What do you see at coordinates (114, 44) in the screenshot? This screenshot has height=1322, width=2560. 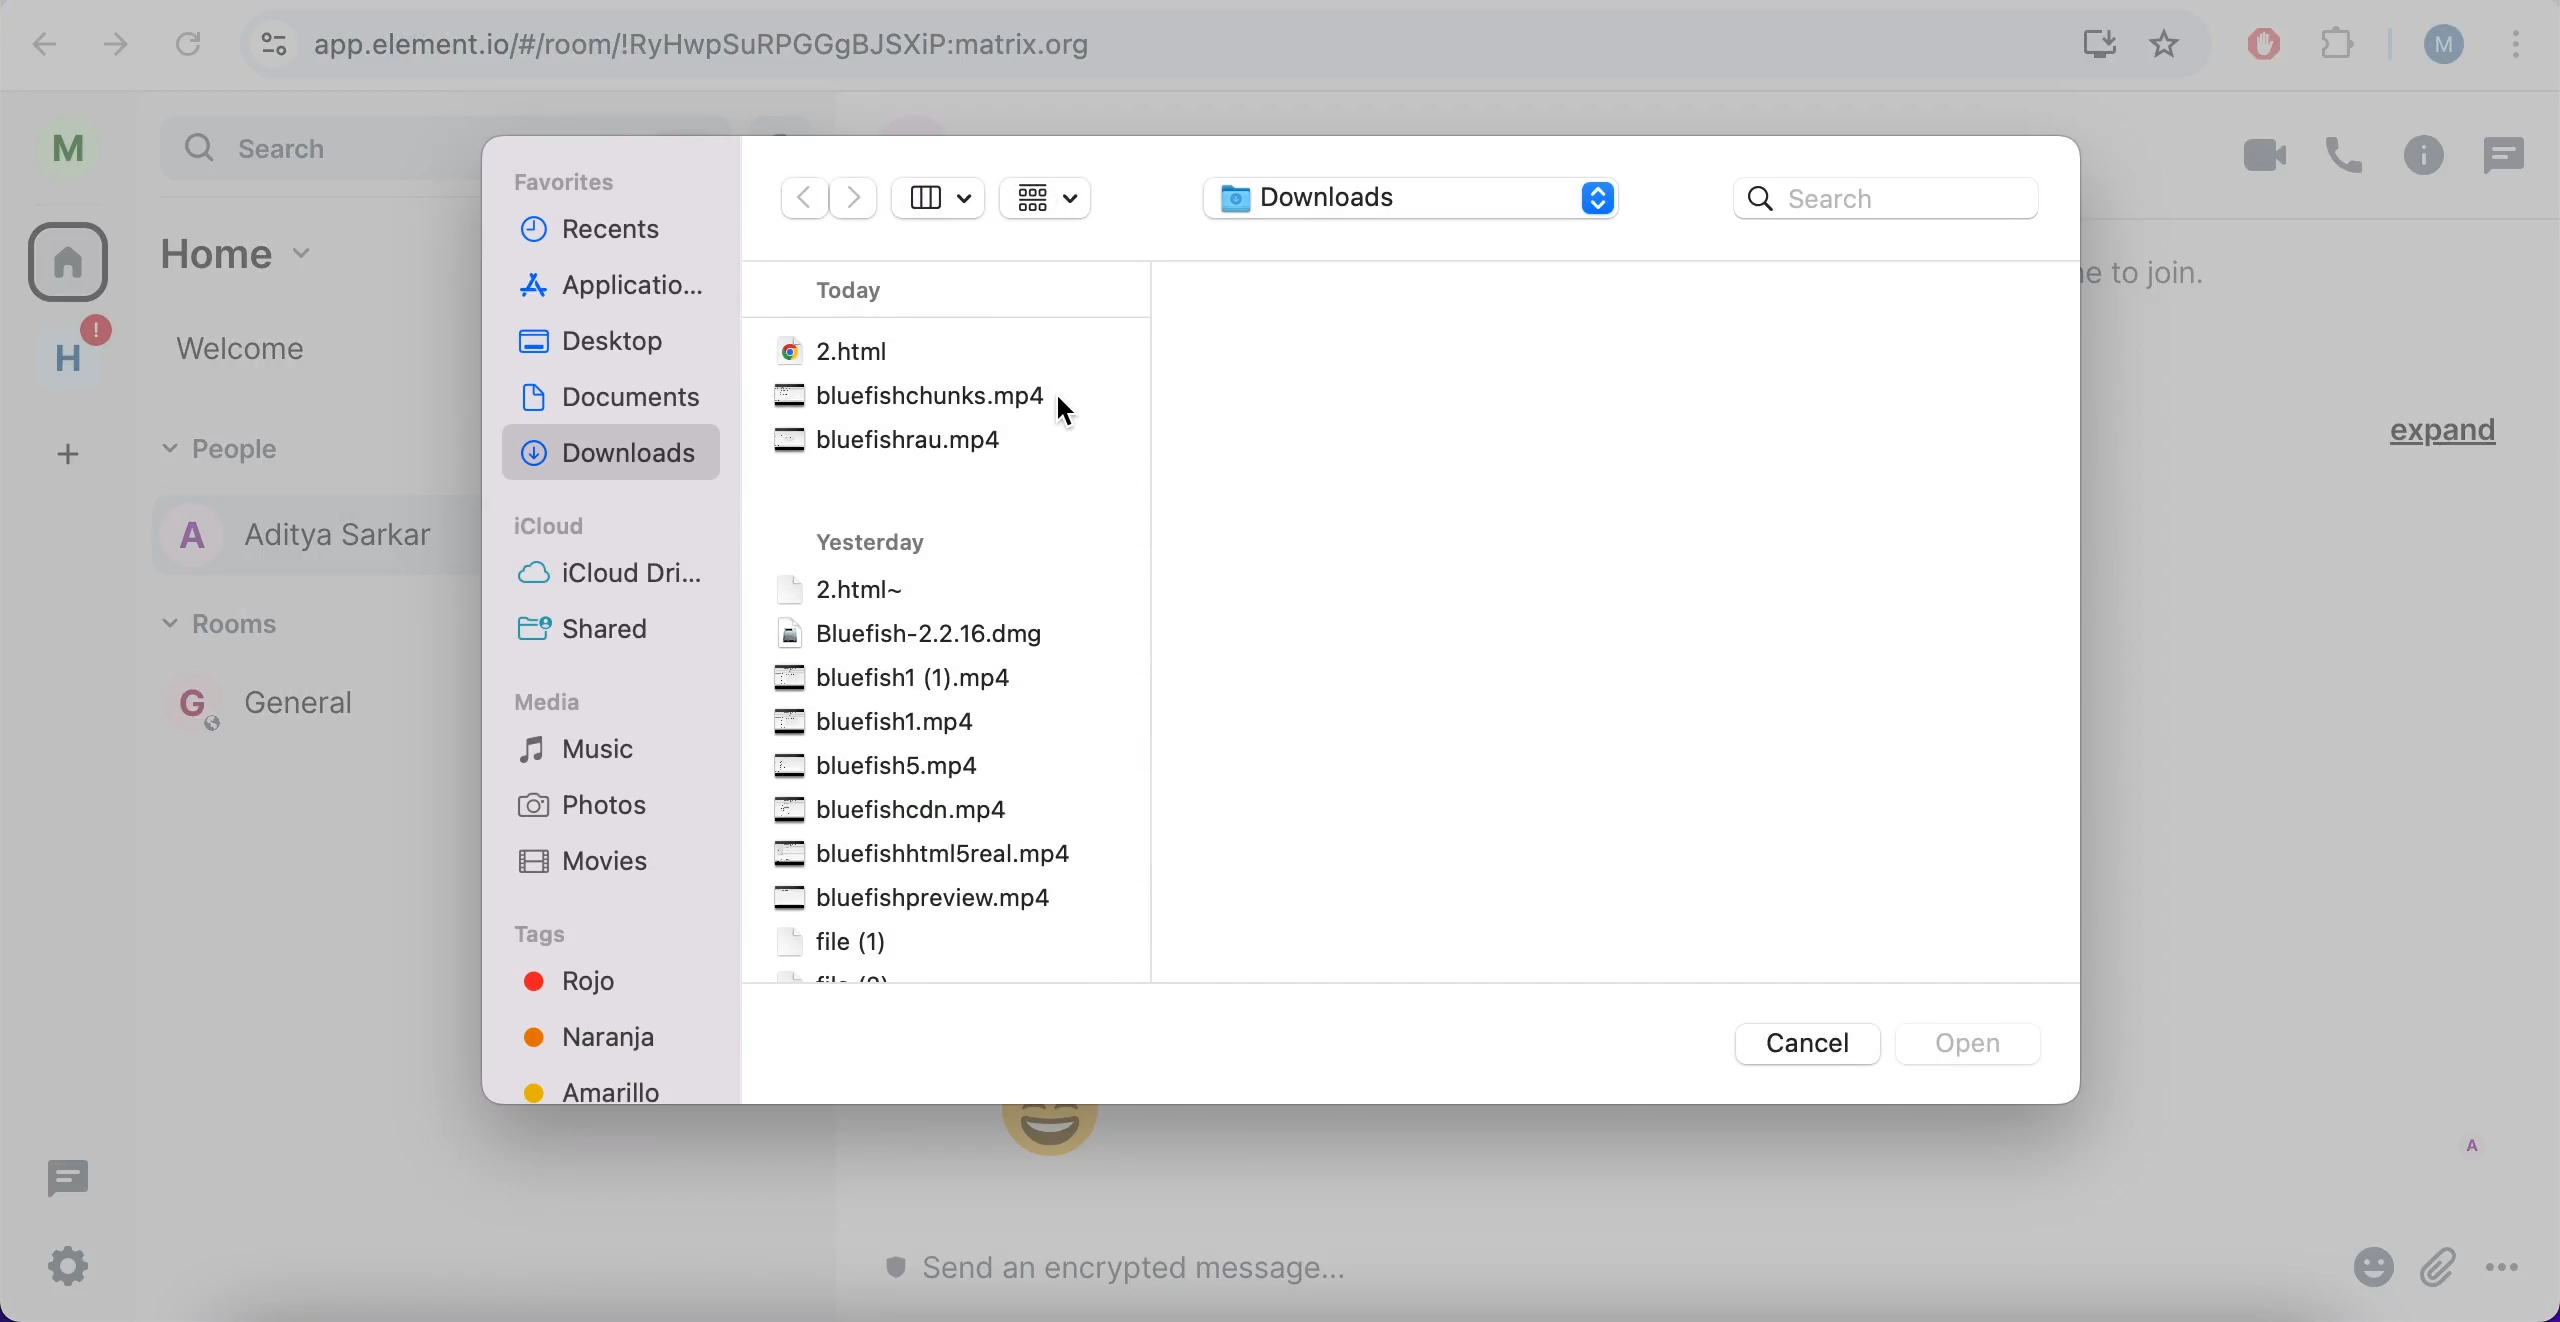 I see `forward` at bounding box center [114, 44].